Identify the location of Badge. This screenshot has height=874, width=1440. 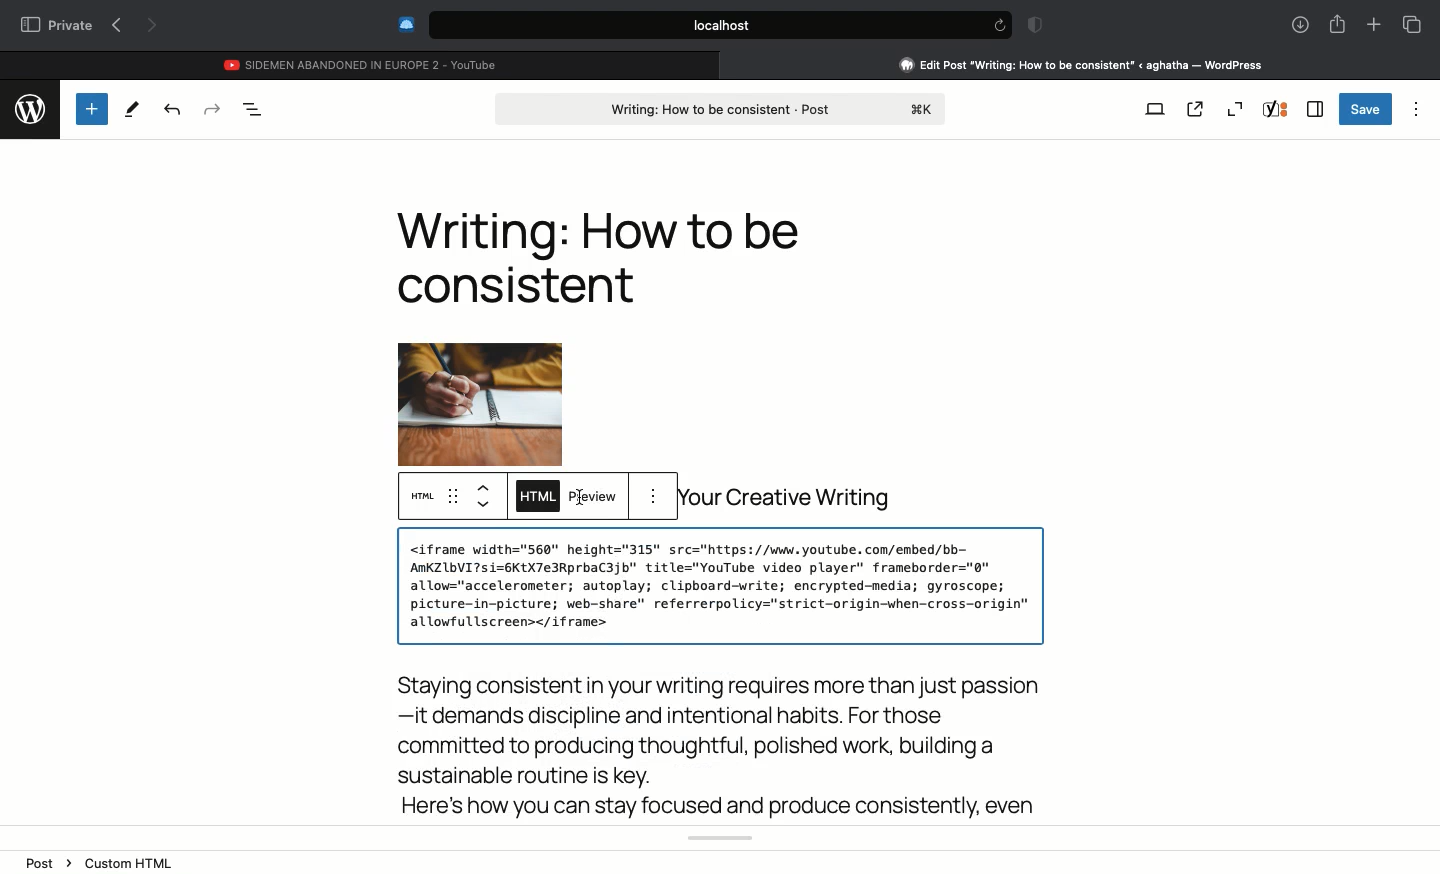
(1032, 26).